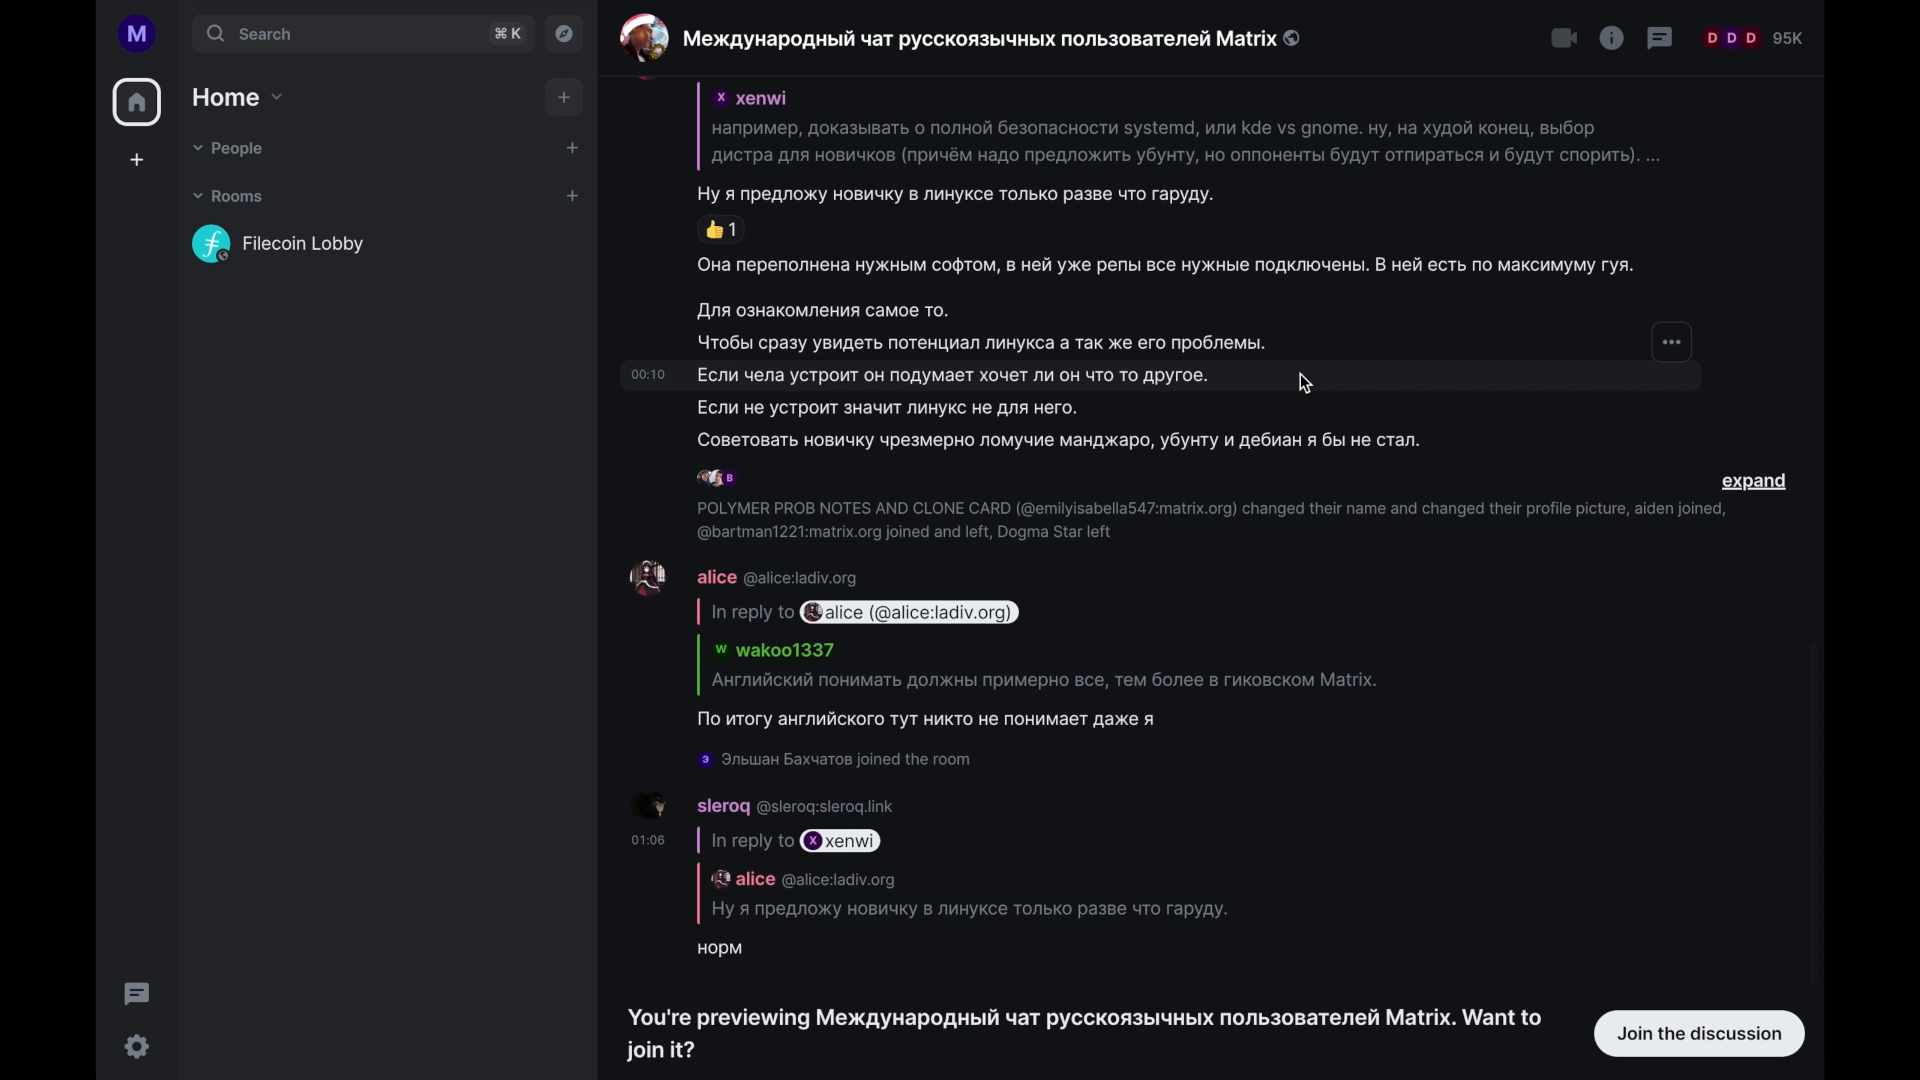 The width and height of the screenshot is (1920, 1080). Describe the element at coordinates (138, 102) in the screenshot. I see `home` at that location.